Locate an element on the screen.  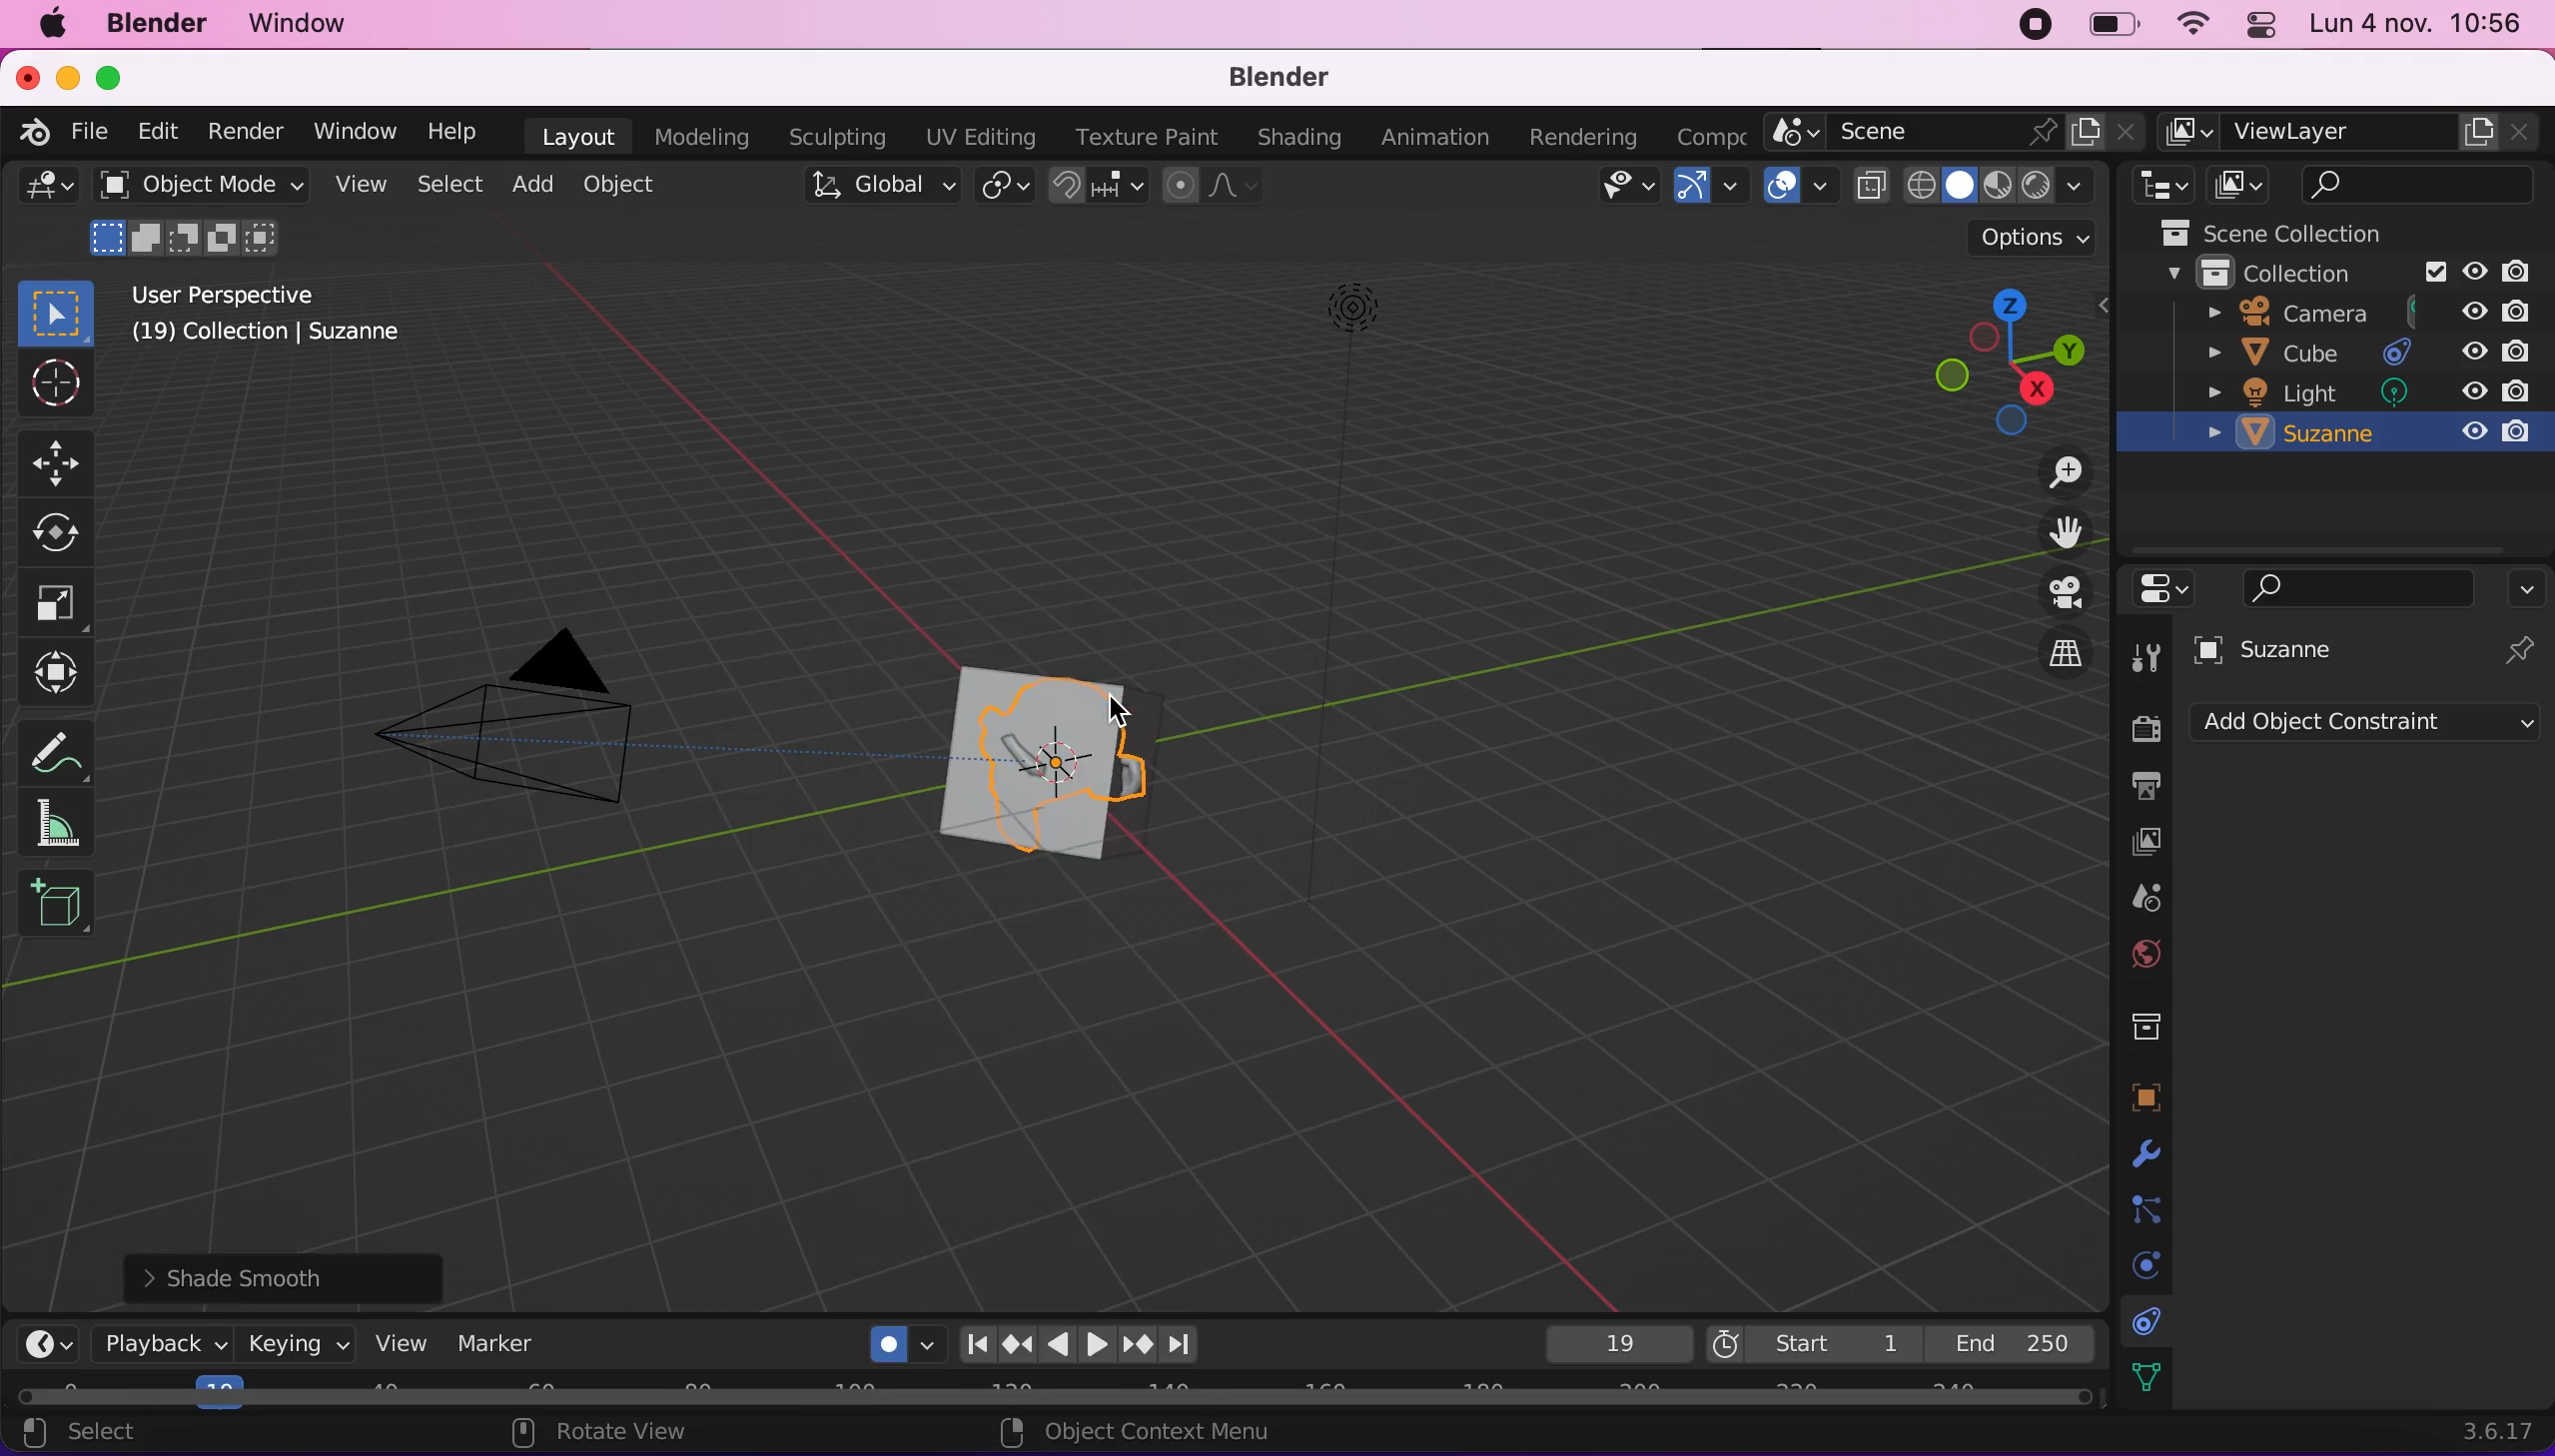
toggle the view is located at coordinates (2063, 593).